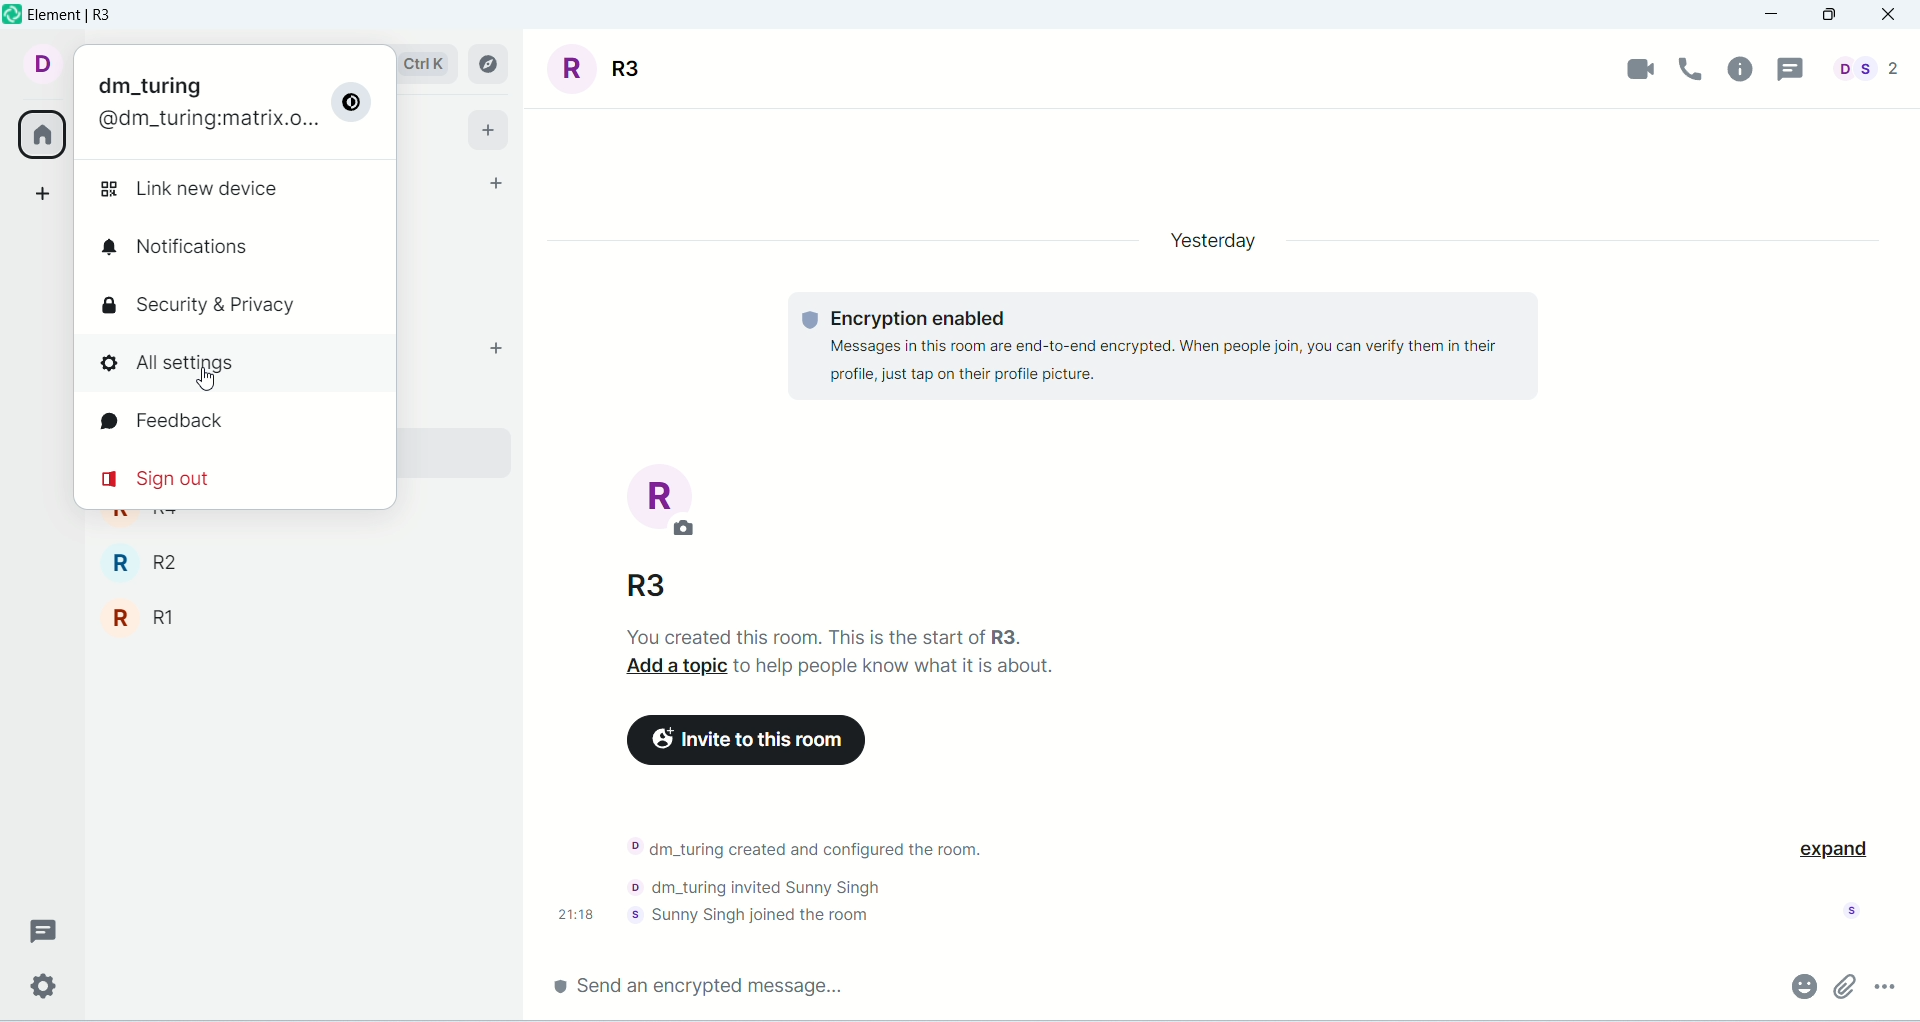  I want to click on close, so click(1891, 16).